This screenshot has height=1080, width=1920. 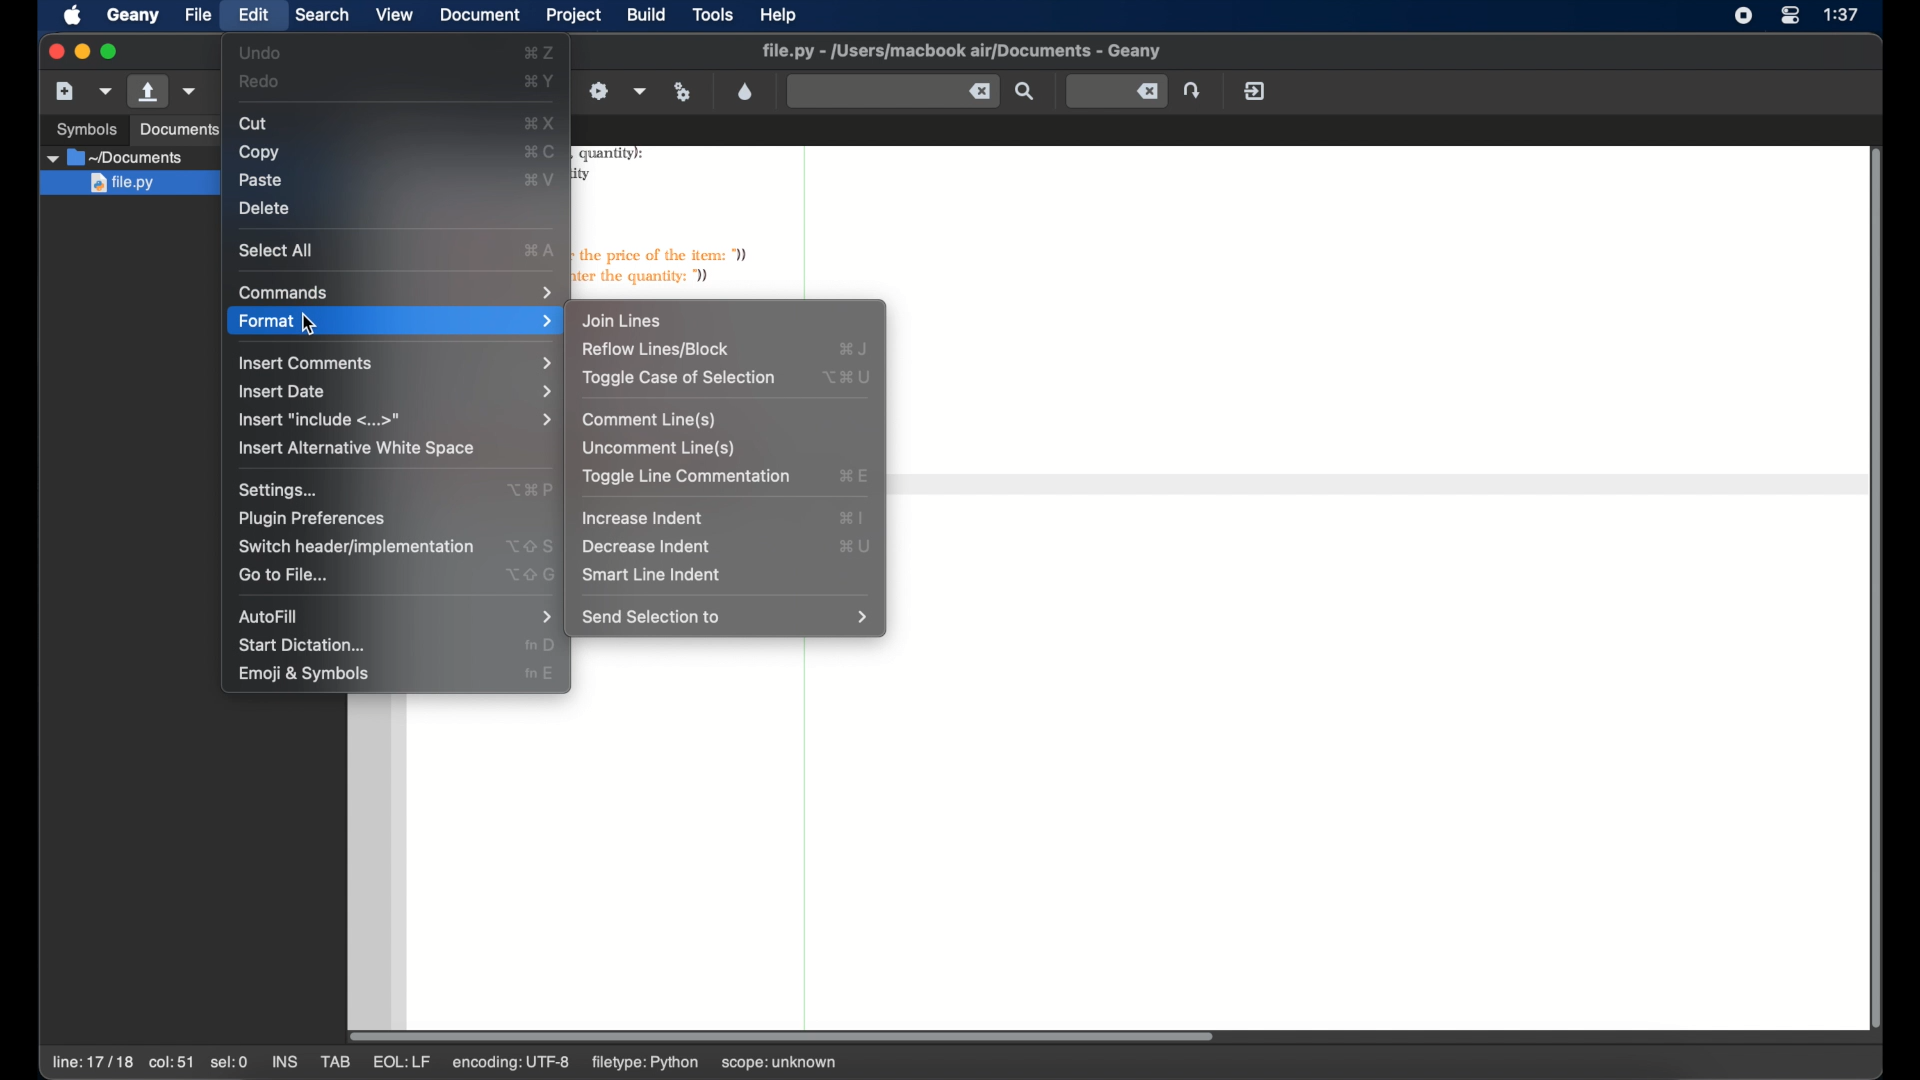 I want to click on undo shortcut, so click(x=539, y=52).